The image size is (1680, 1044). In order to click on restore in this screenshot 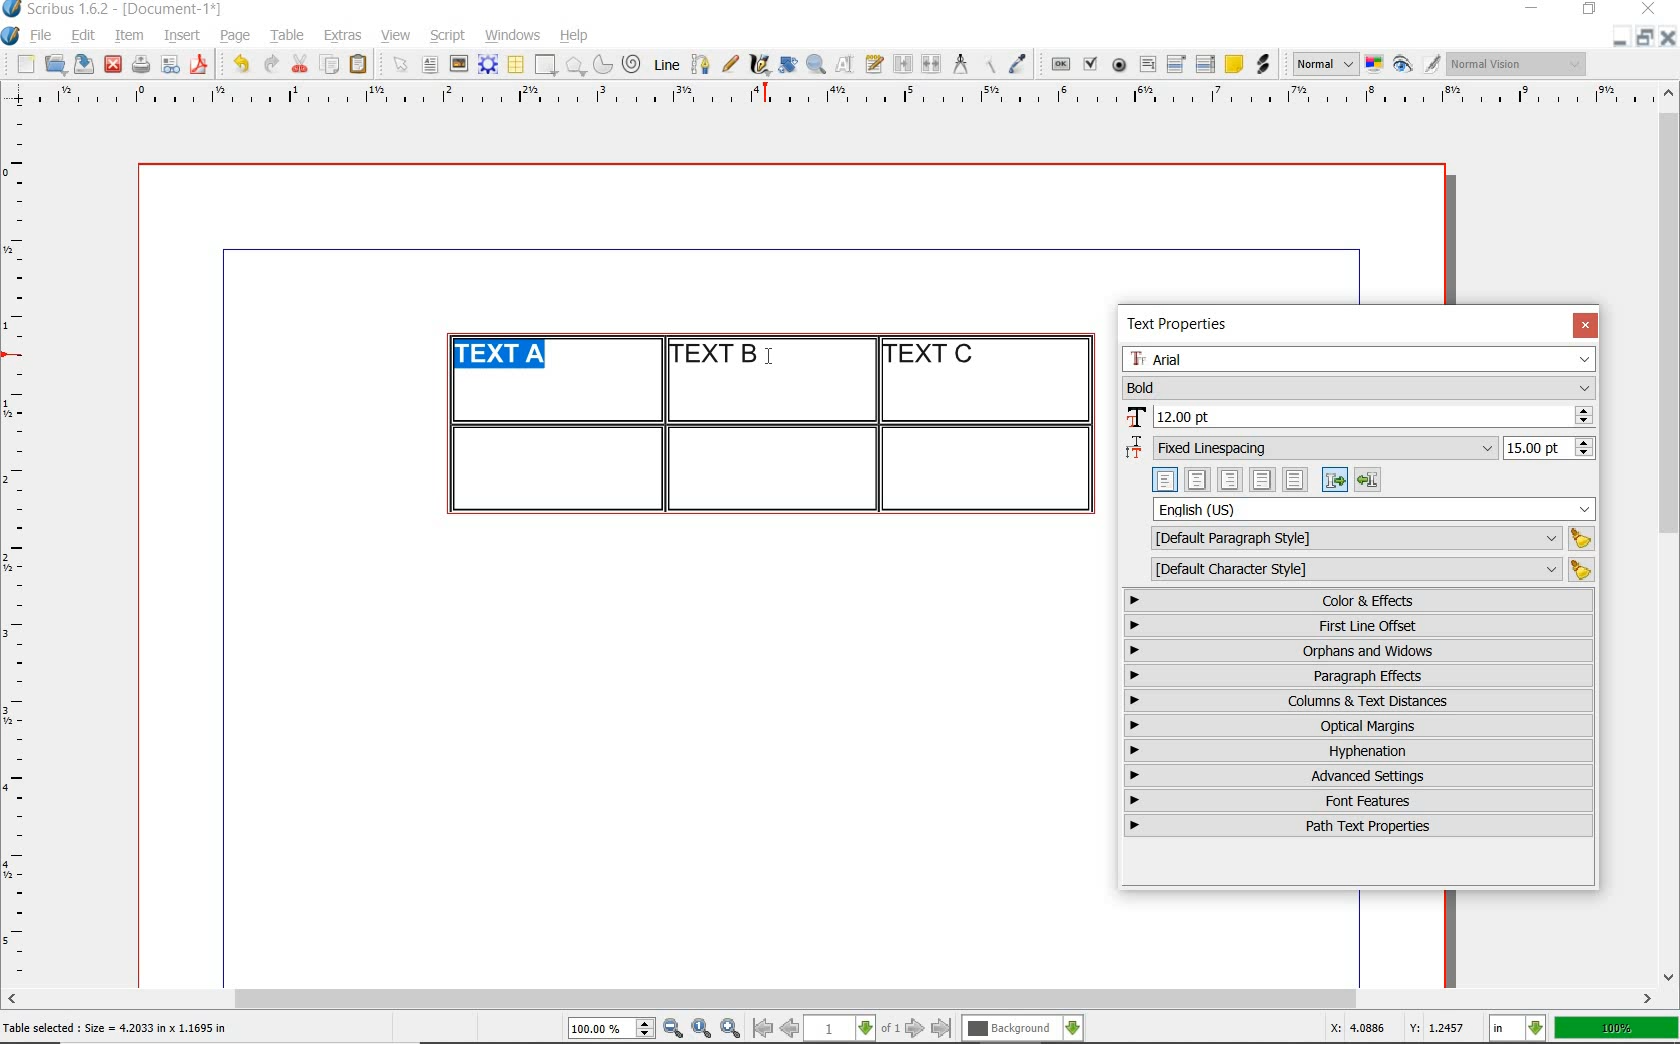, I will do `click(1590, 10)`.